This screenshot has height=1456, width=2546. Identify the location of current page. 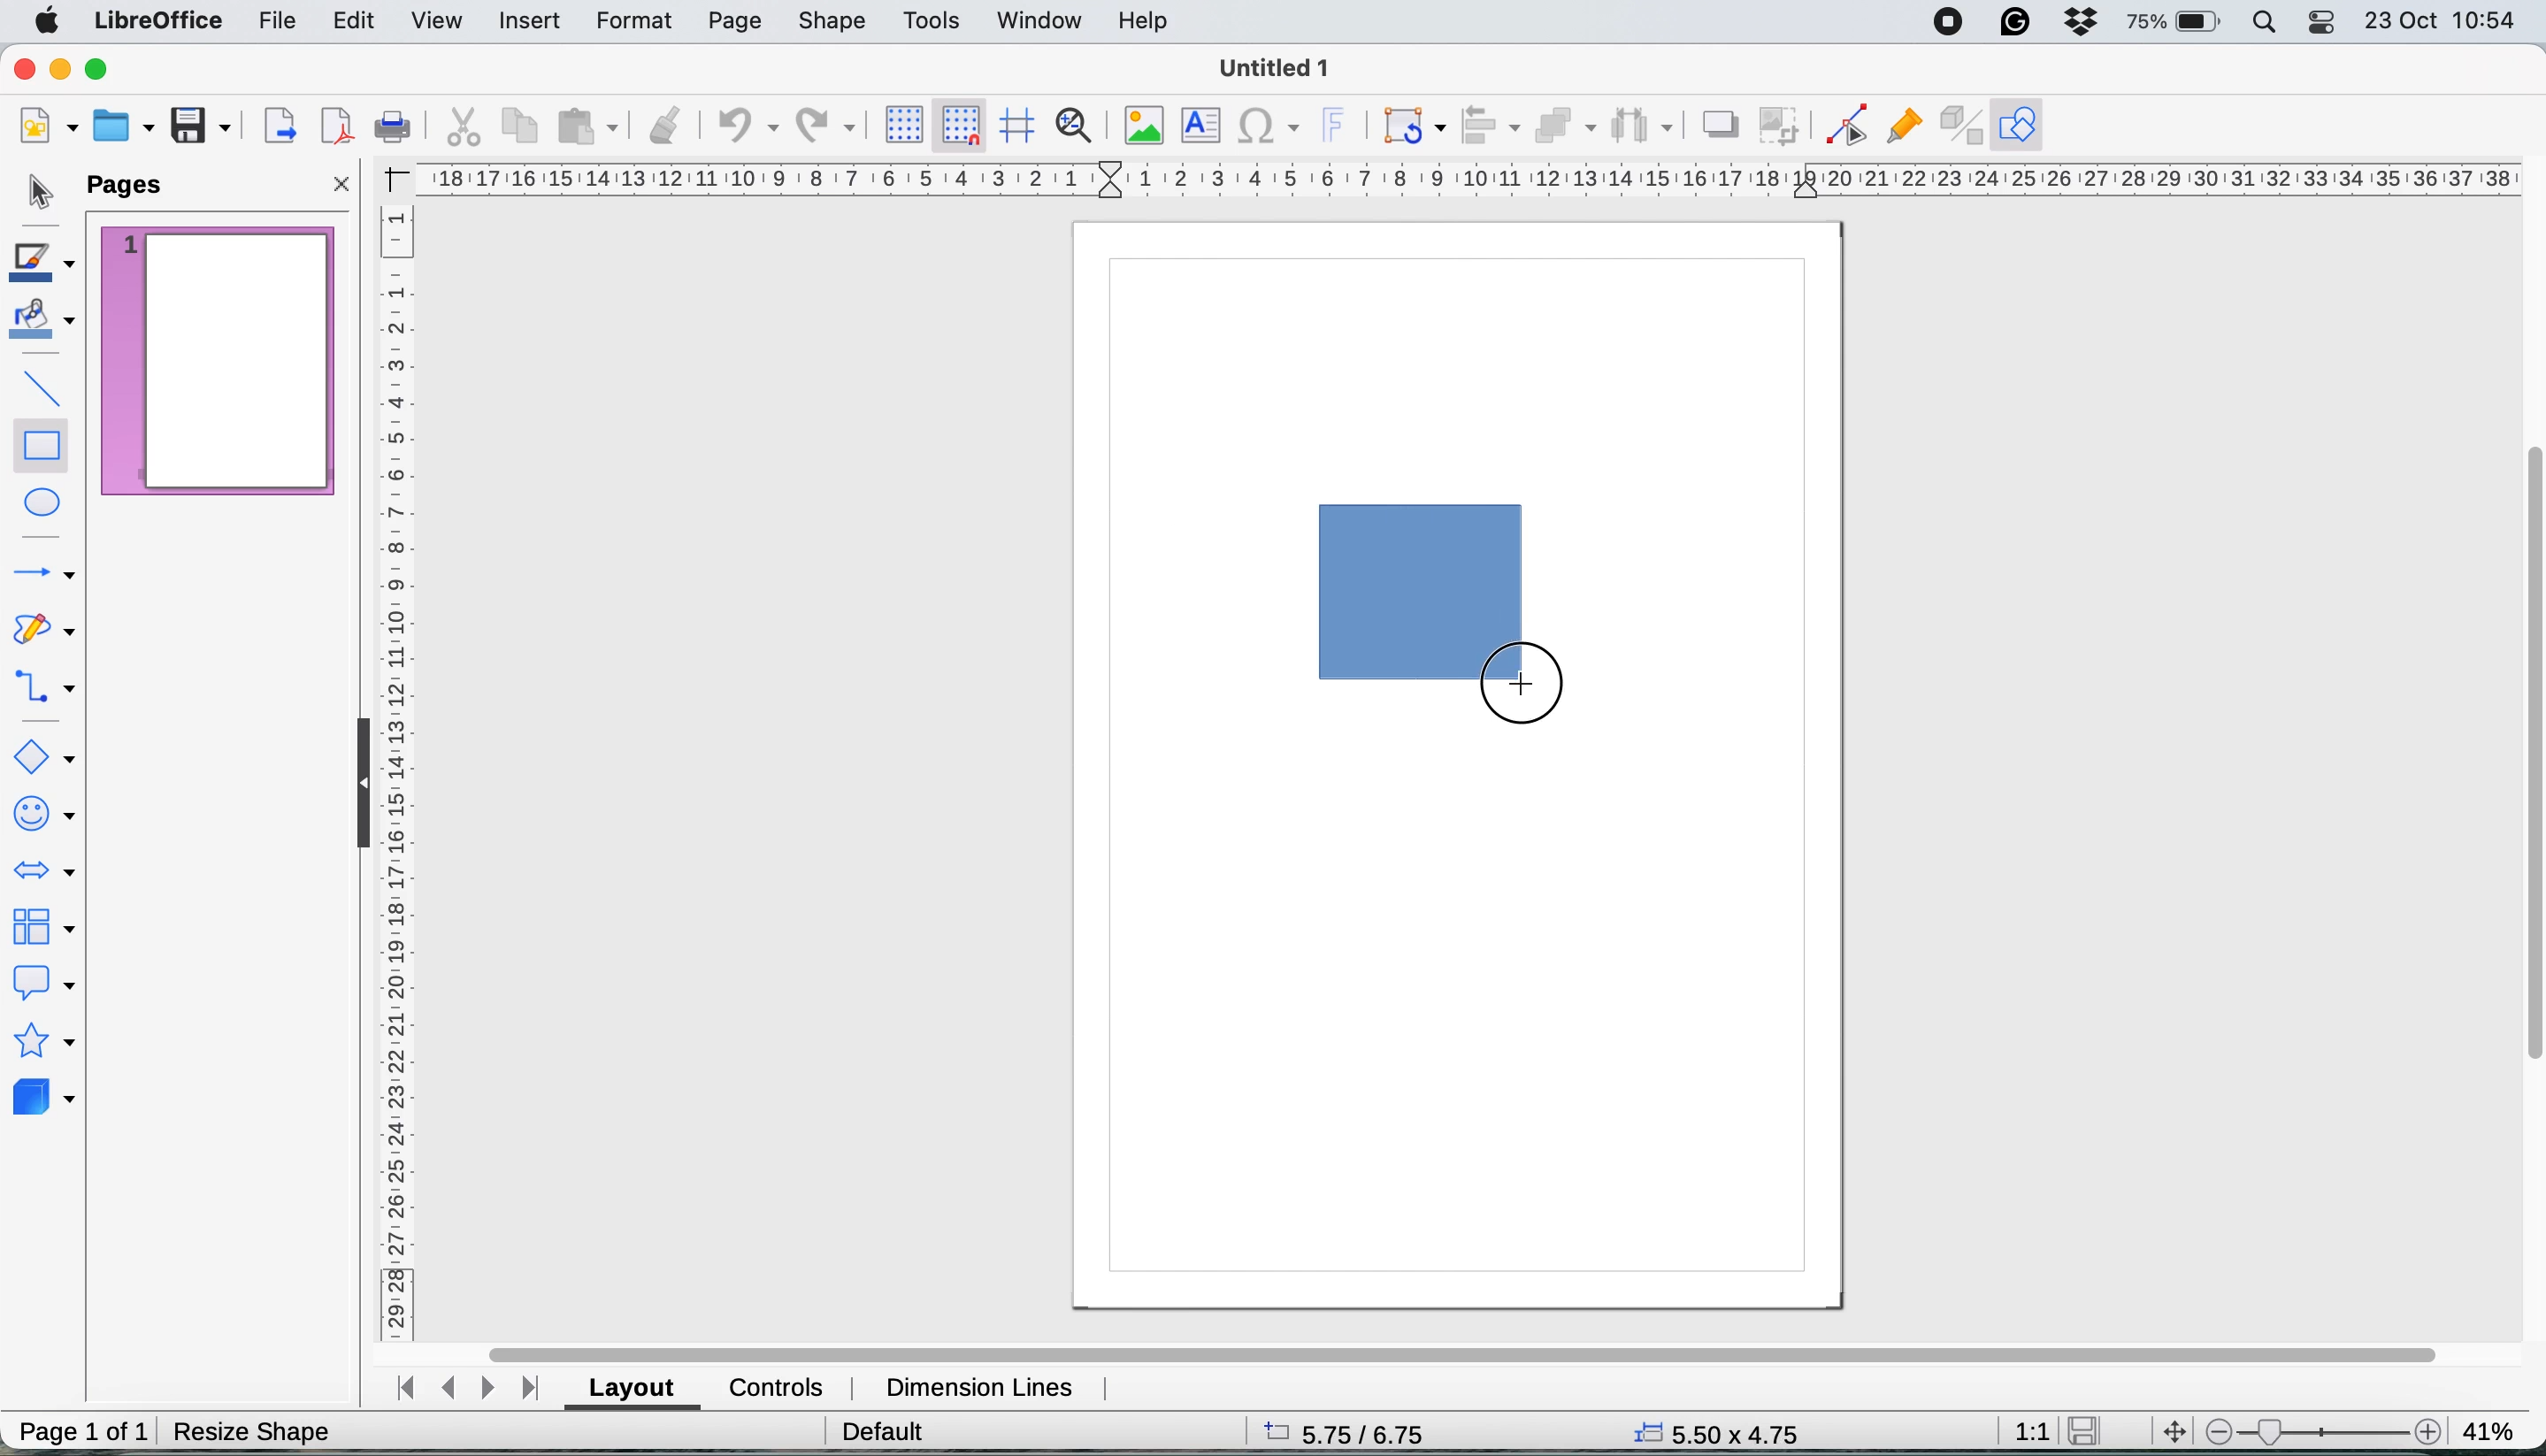
(217, 360).